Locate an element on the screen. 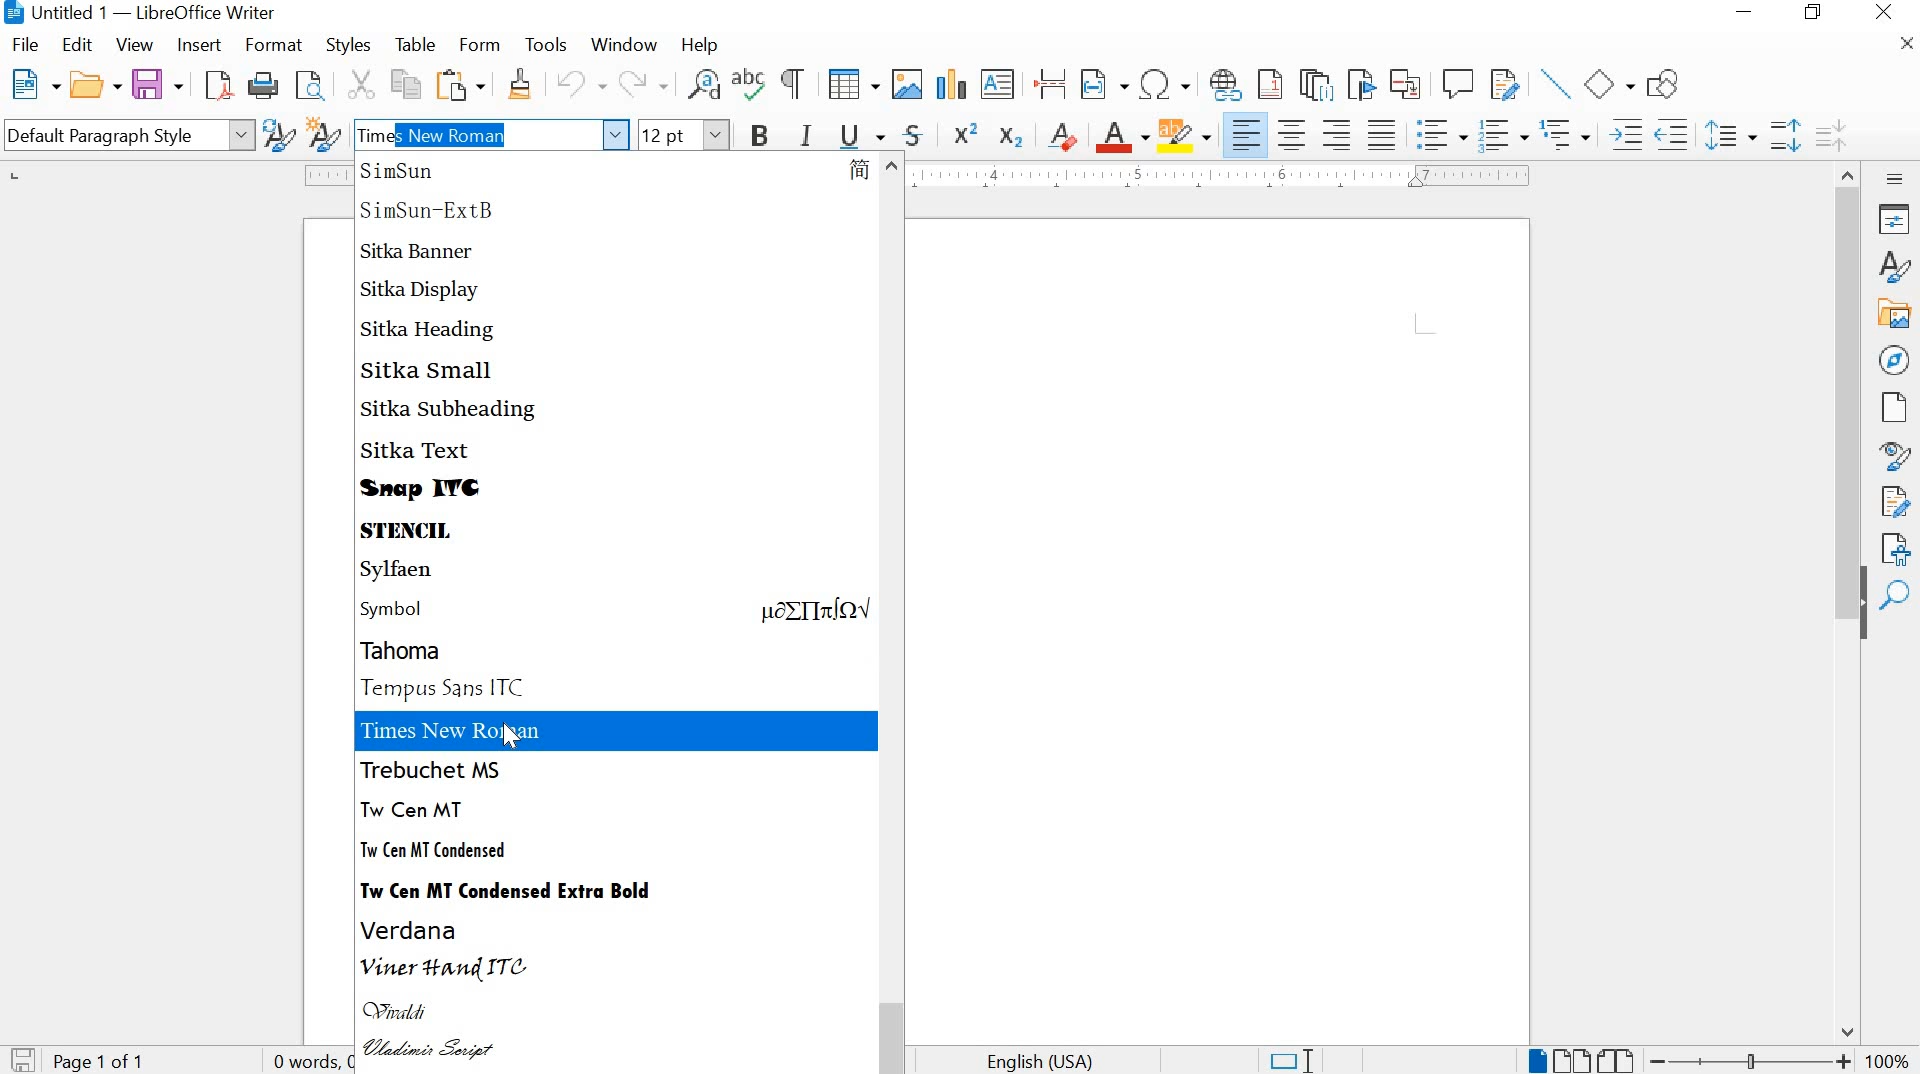 This screenshot has height=1074, width=1920. ZOOM OUT OR ZOOM IN is located at coordinates (1751, 1059).